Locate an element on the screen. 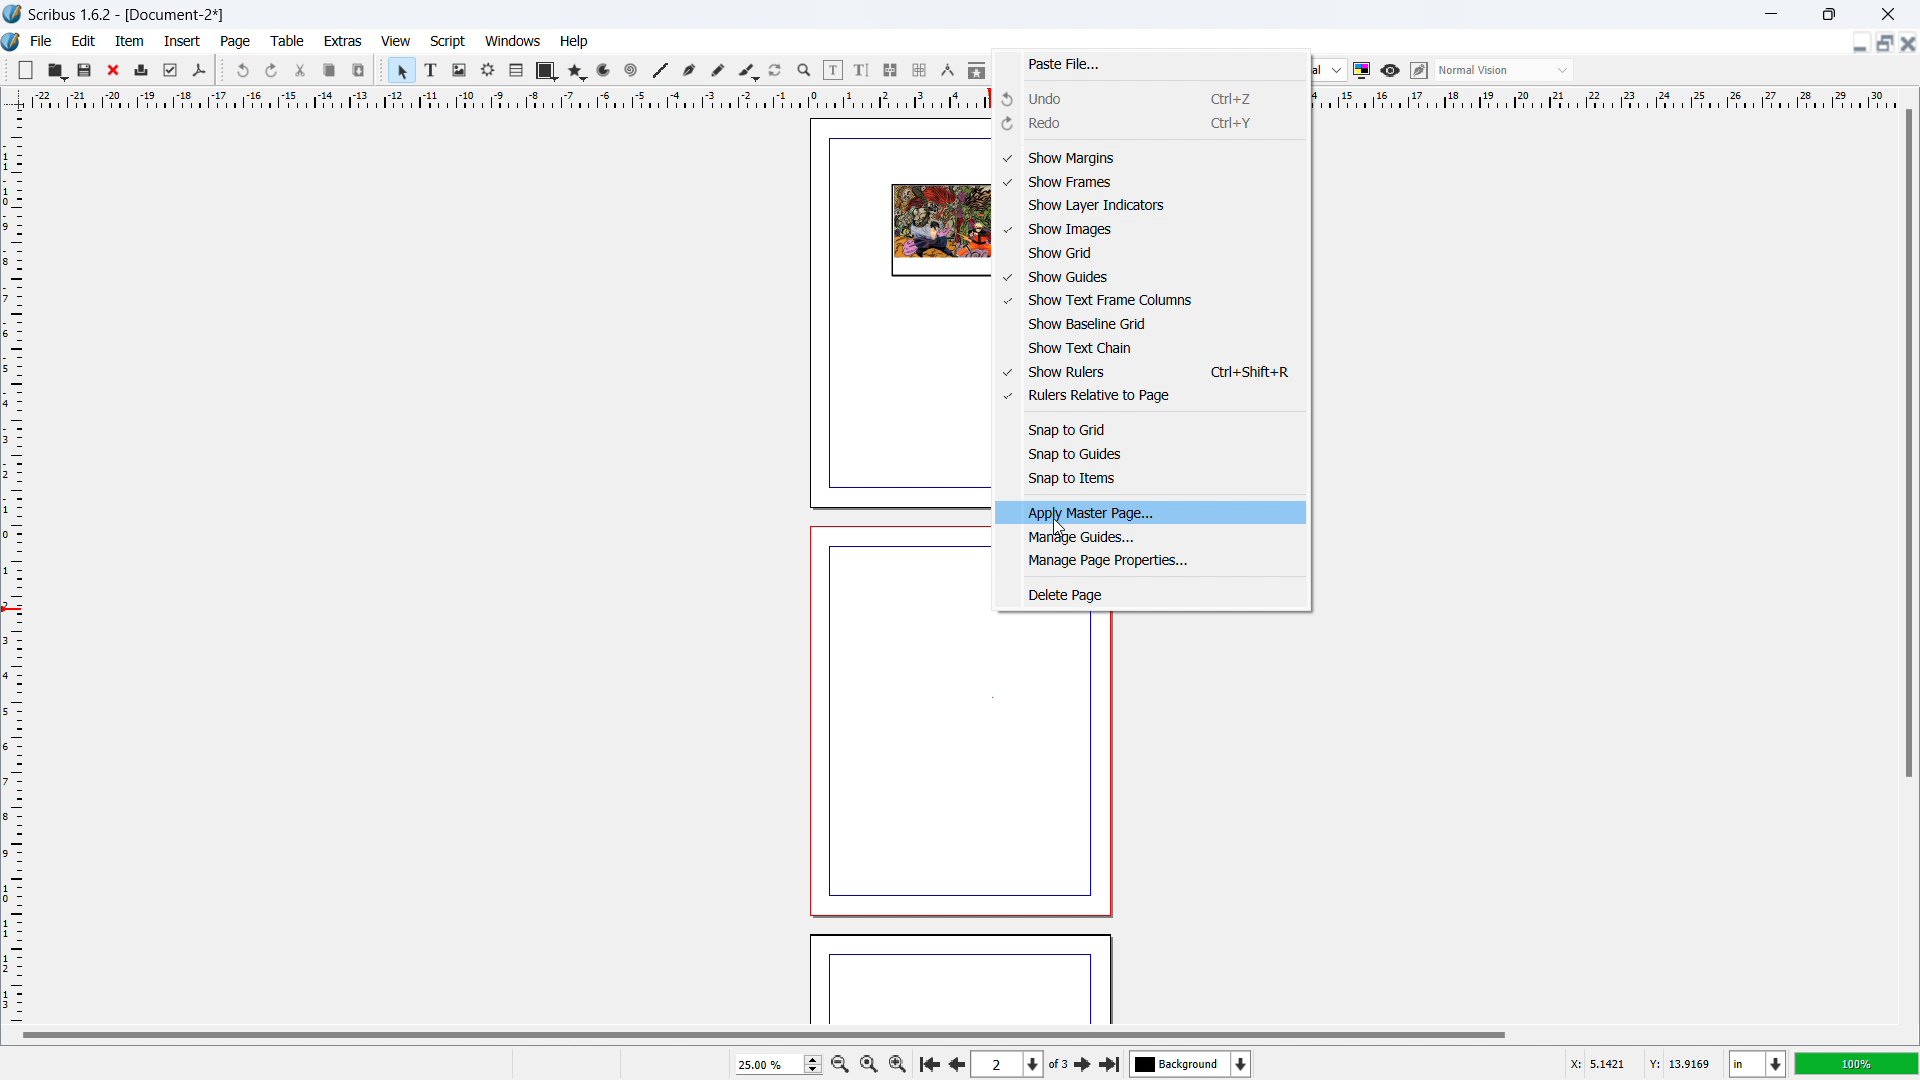 The height and width of the screenshot is (1080, 1920). rulers relative to page toggle is located at coordinates (1152, 396).